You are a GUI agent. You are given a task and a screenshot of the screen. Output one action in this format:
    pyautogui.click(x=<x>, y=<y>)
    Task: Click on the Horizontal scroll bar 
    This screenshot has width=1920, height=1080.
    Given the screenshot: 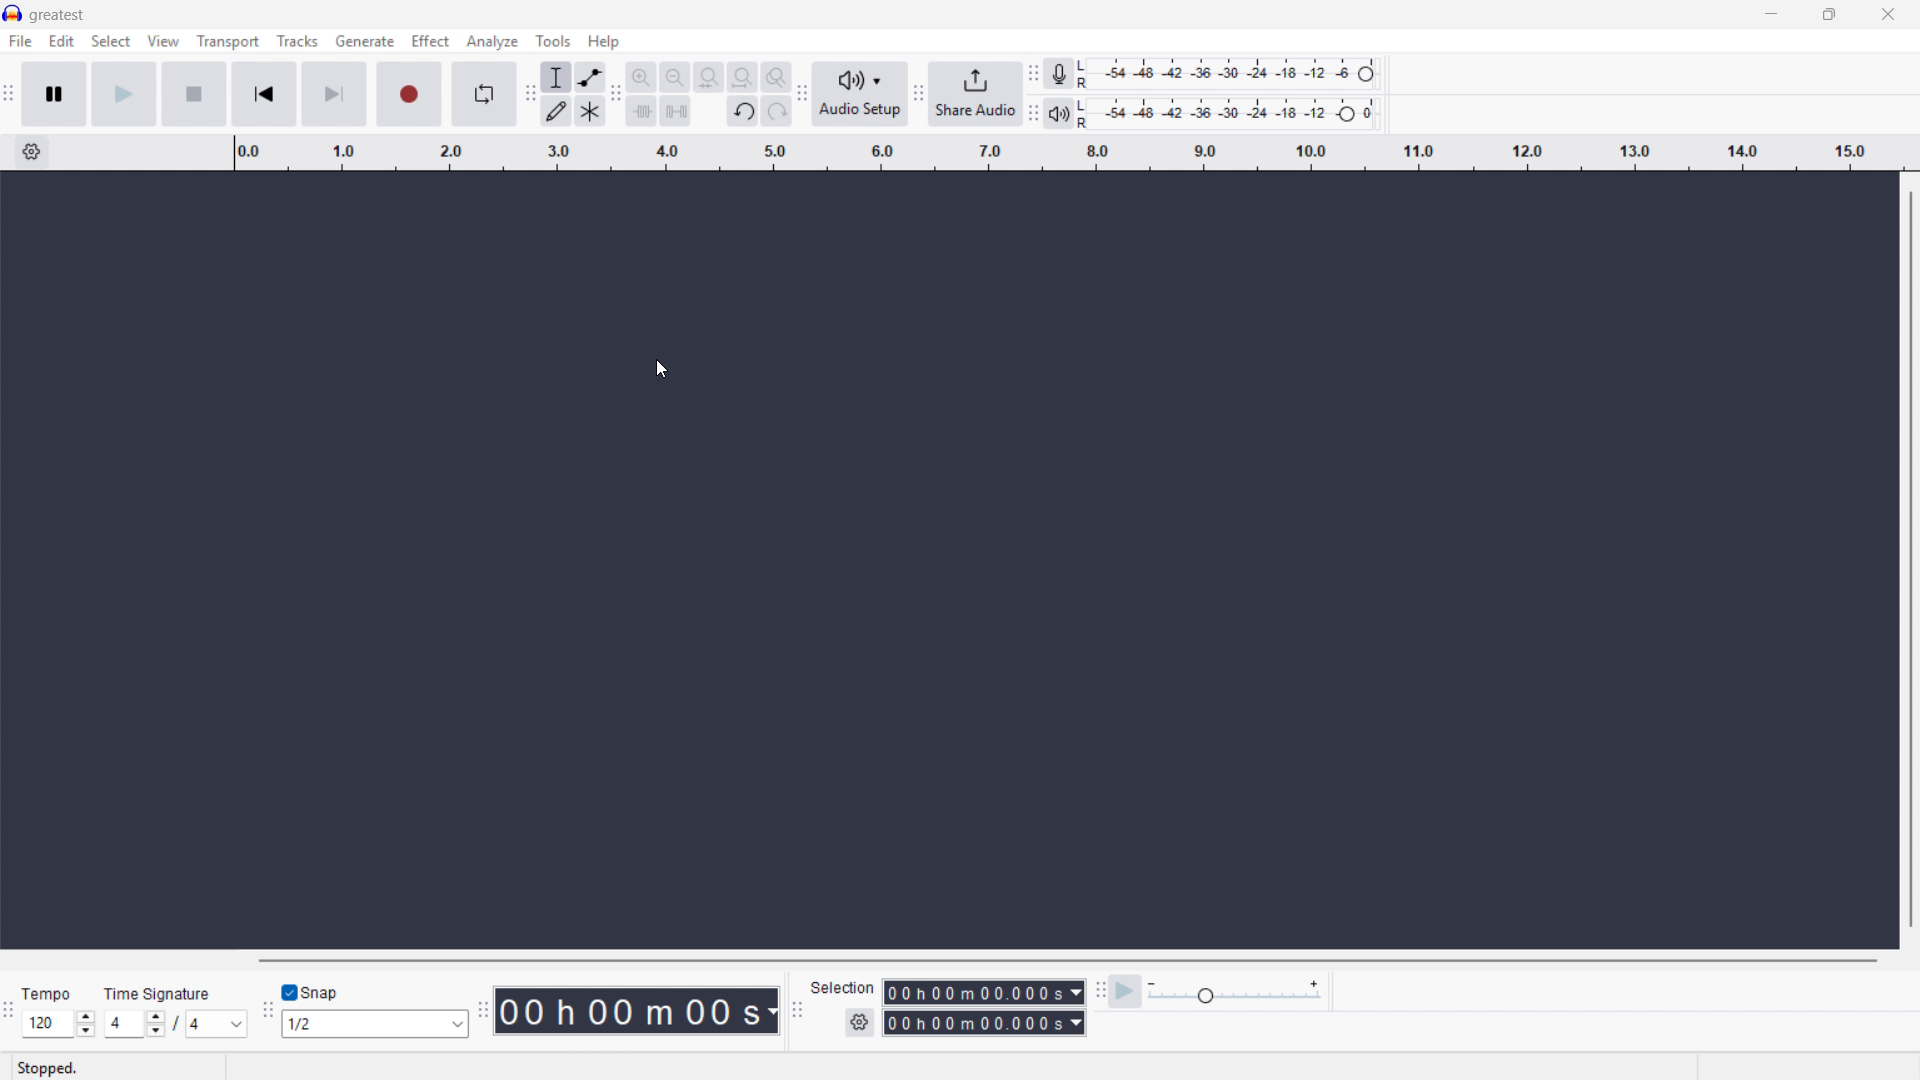 What is the action you would take?
    pyautogui.click(x=1063, y=960)
    